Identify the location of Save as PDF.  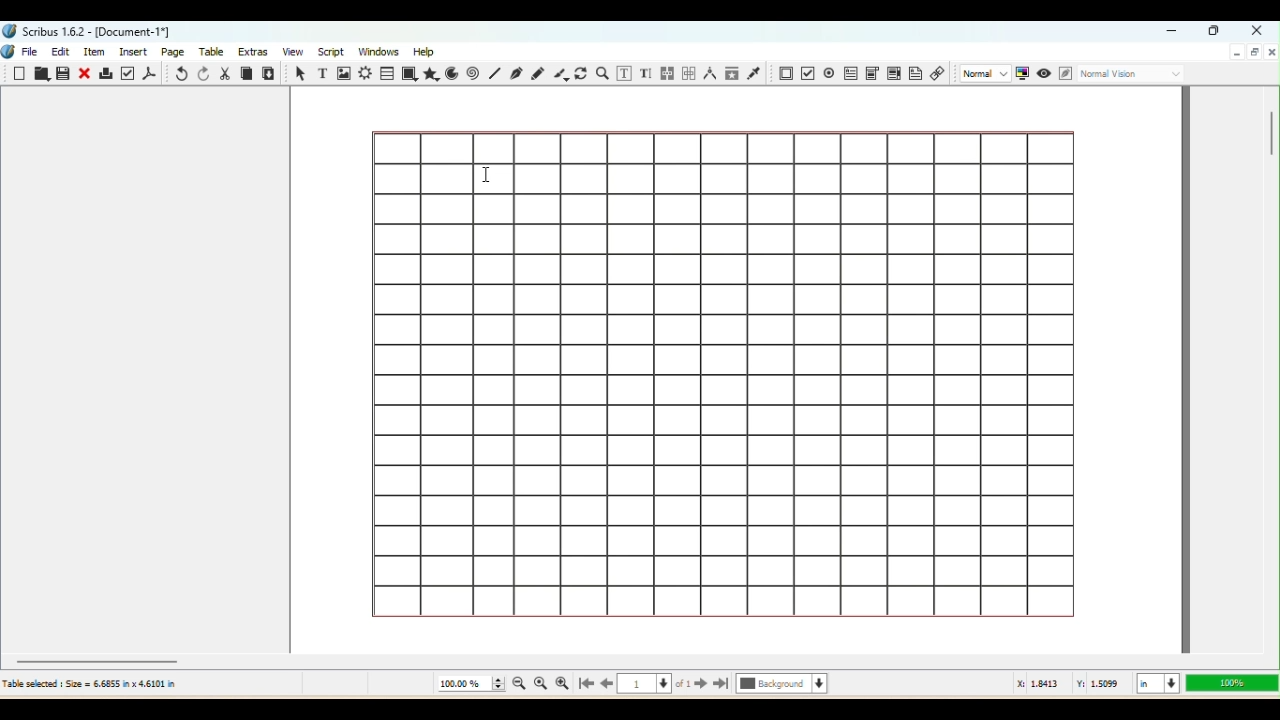
(151, 73).